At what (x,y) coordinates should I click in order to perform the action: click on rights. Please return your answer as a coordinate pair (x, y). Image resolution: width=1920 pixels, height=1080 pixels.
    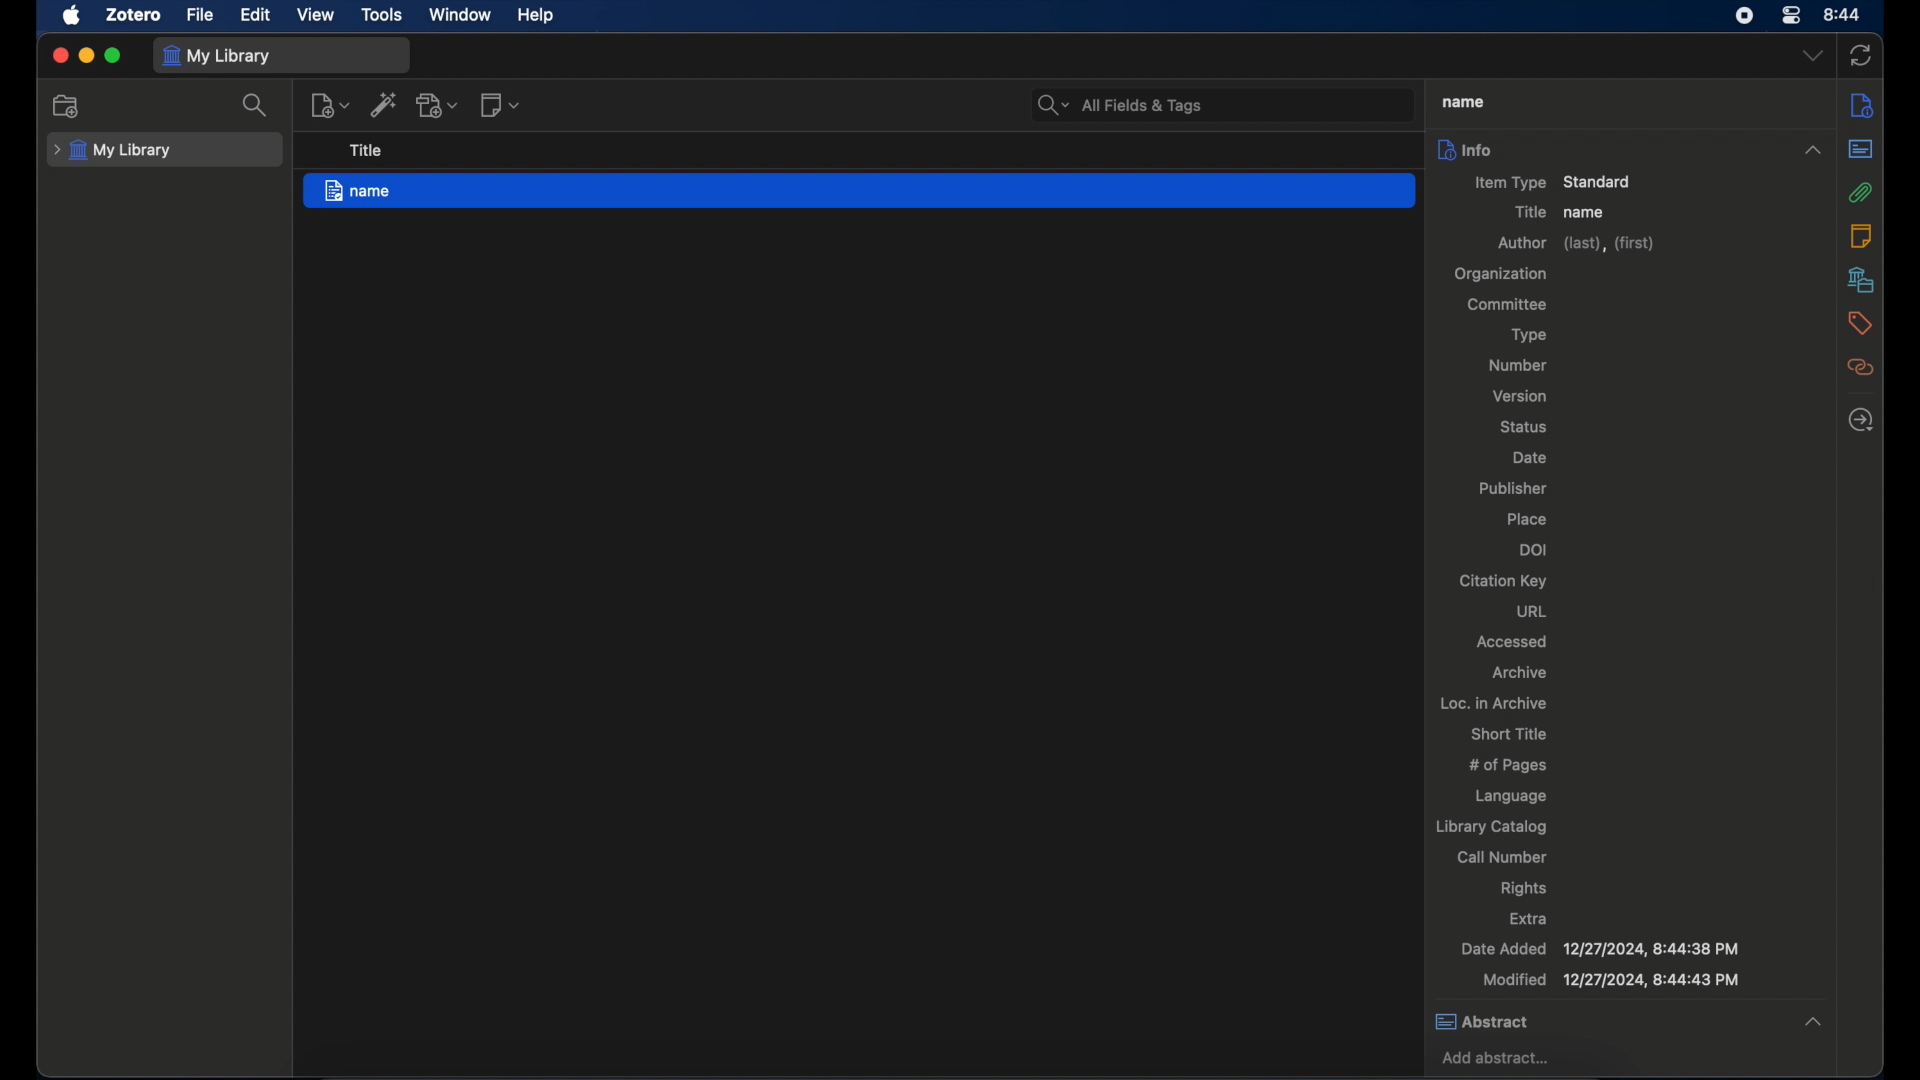
    Looking at the image, I should click on (1524, 889).